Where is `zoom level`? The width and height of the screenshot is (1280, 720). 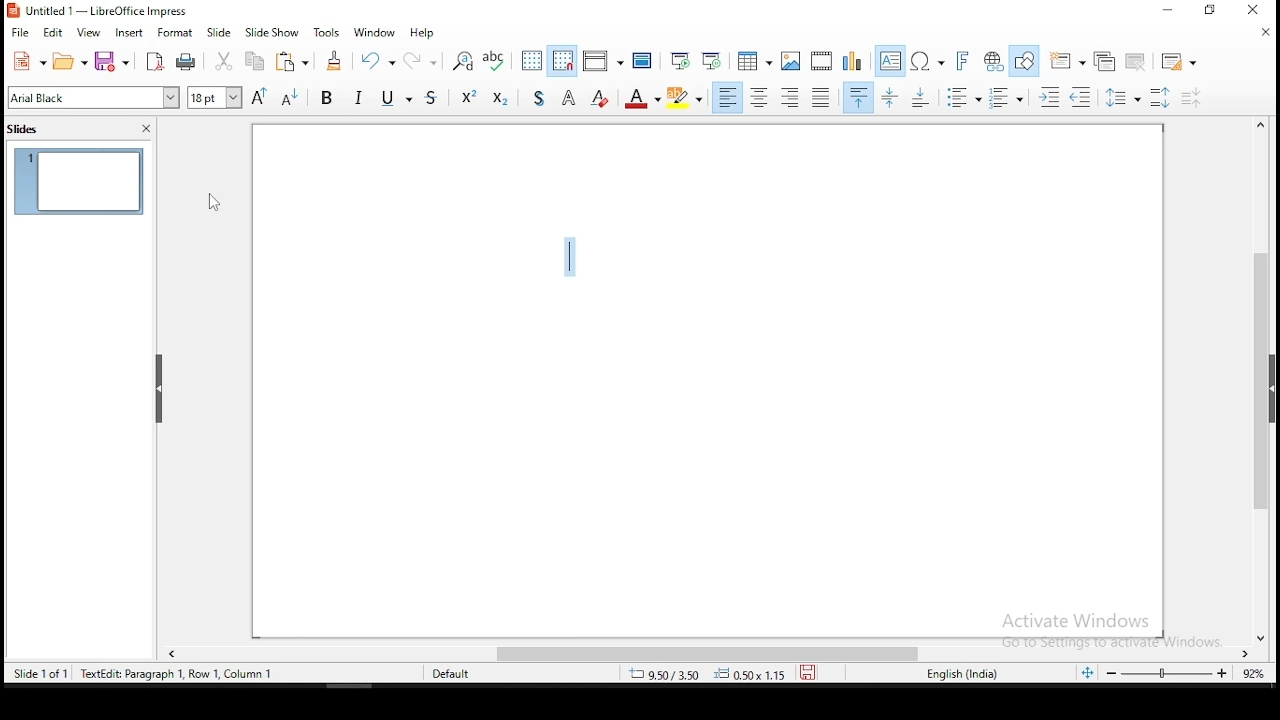
zoom level is located at coordinates (1185, 673).